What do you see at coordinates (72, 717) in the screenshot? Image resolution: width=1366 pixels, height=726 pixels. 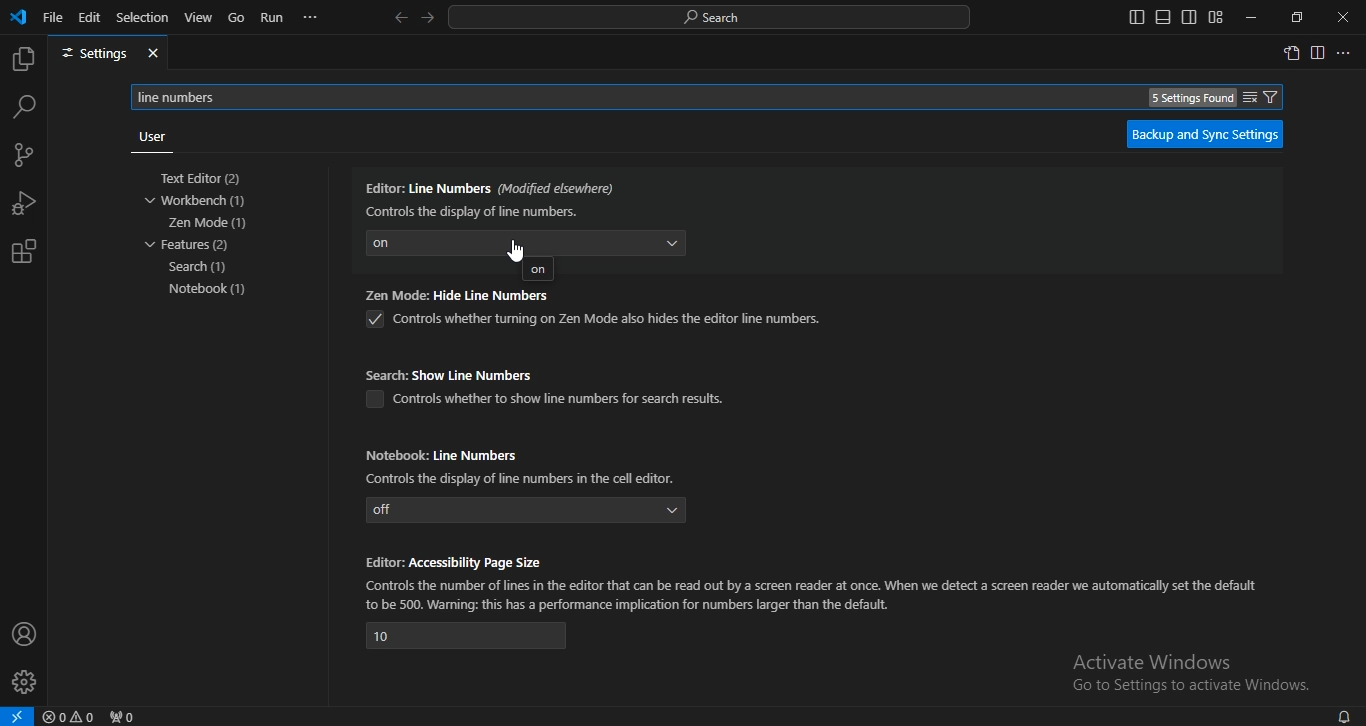 I see `no problems` at bounding box center [72, 717].